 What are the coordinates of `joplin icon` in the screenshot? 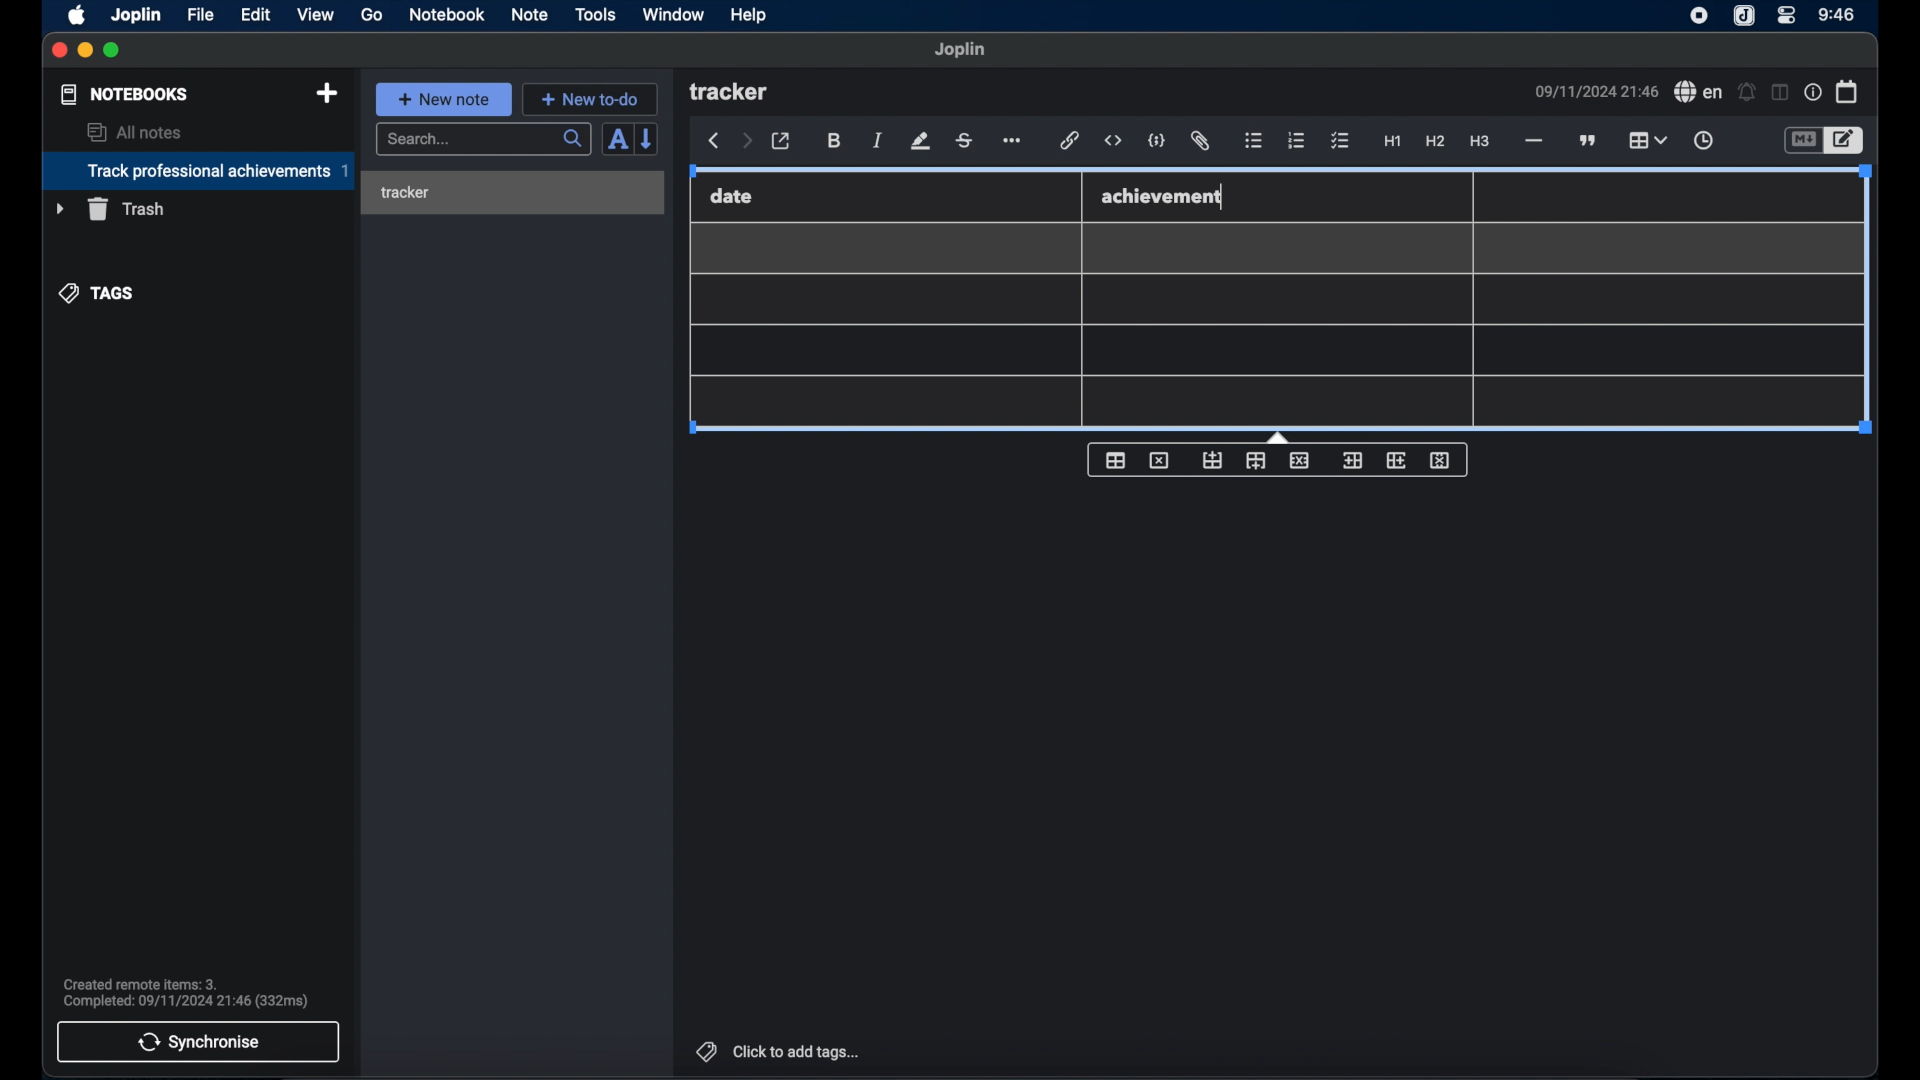 It's located at (1699, 17).